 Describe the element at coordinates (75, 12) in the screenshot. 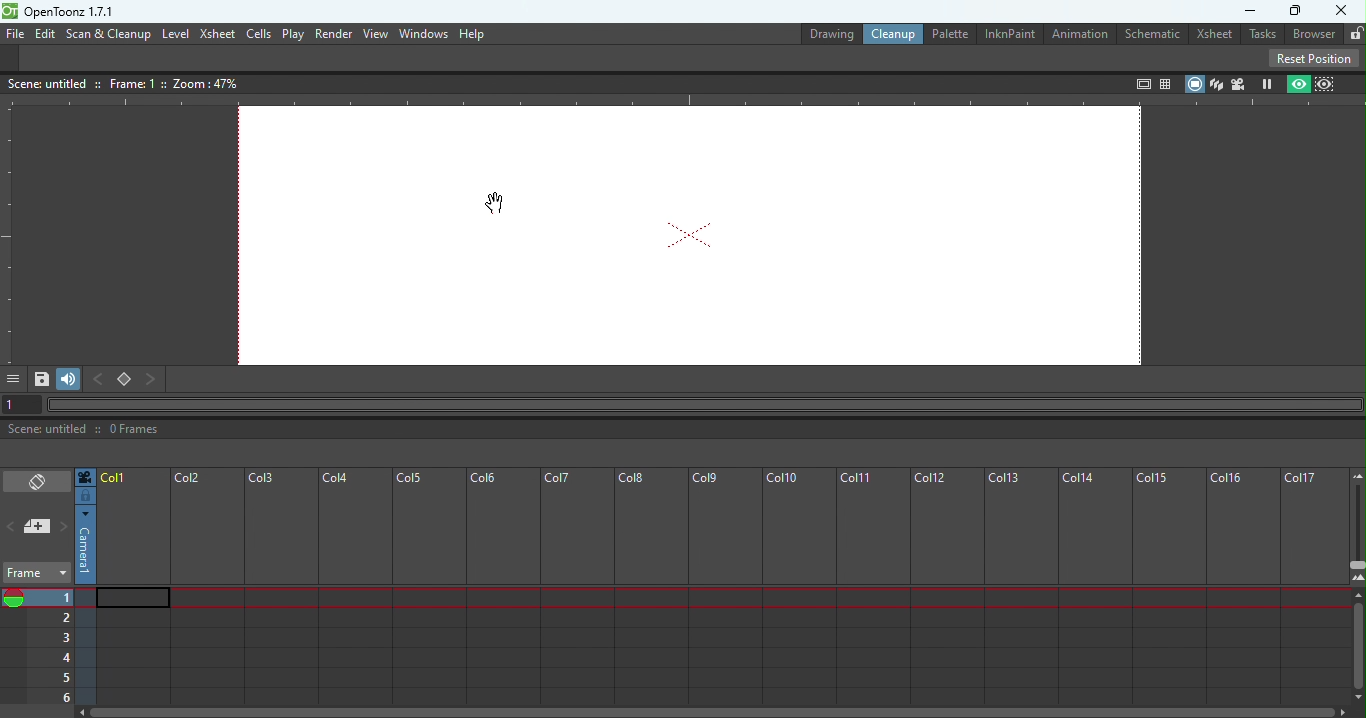

I see `openloonz1.7.1` at that location.